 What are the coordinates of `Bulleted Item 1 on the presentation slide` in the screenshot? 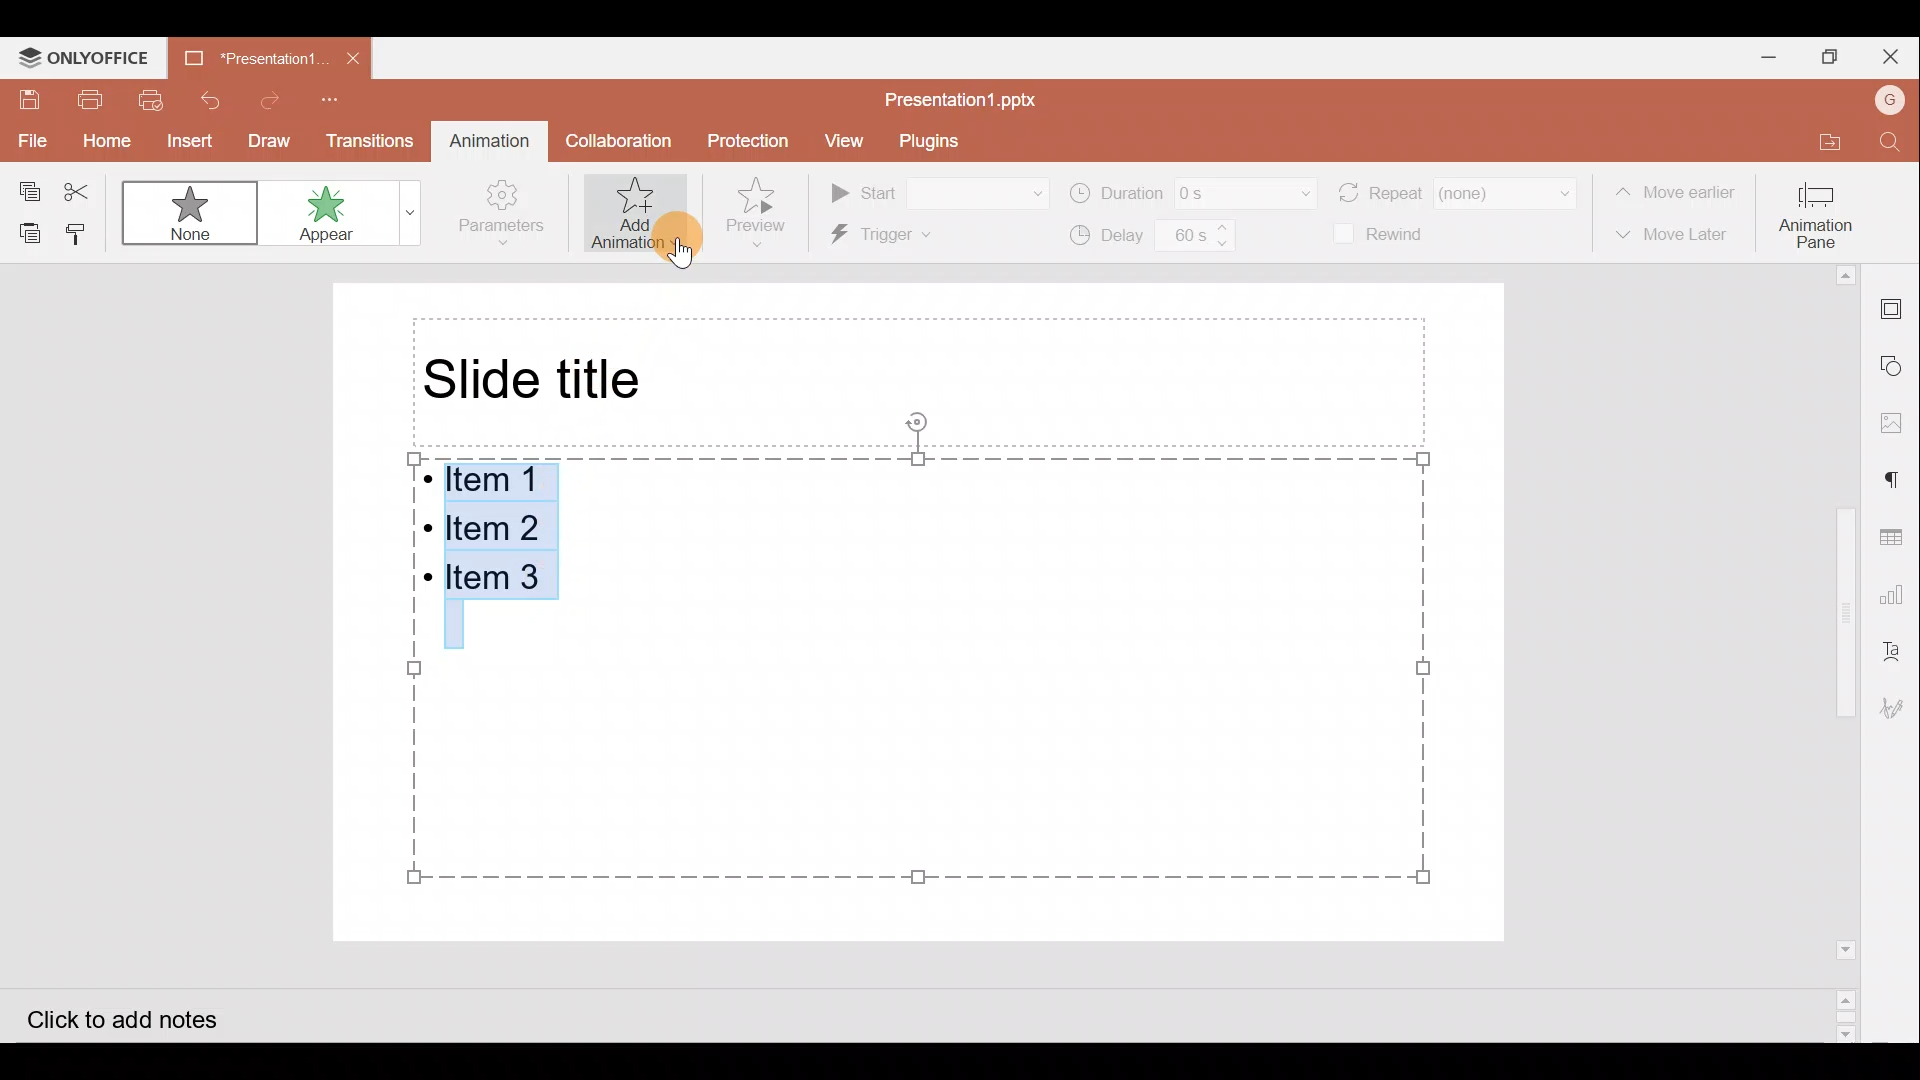 It's located at (490, 481).